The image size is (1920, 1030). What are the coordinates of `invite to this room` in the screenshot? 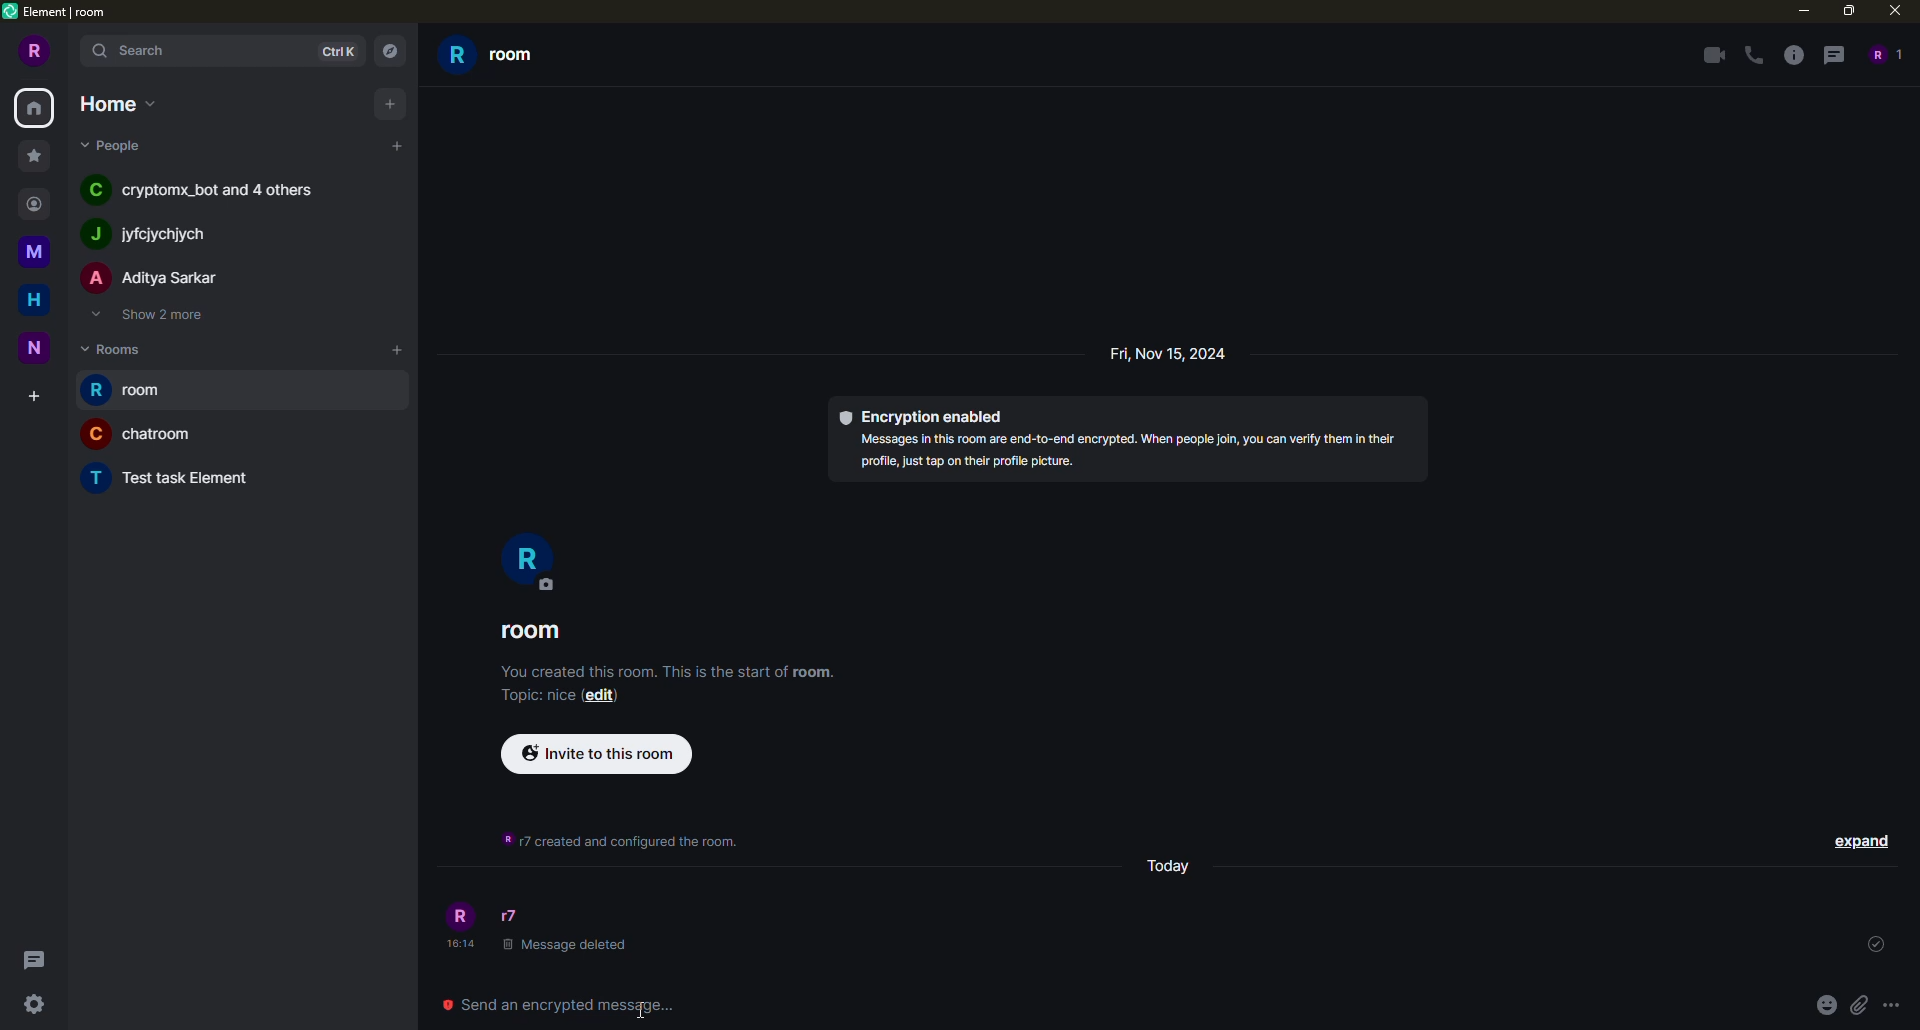 It's located at (597, 755).